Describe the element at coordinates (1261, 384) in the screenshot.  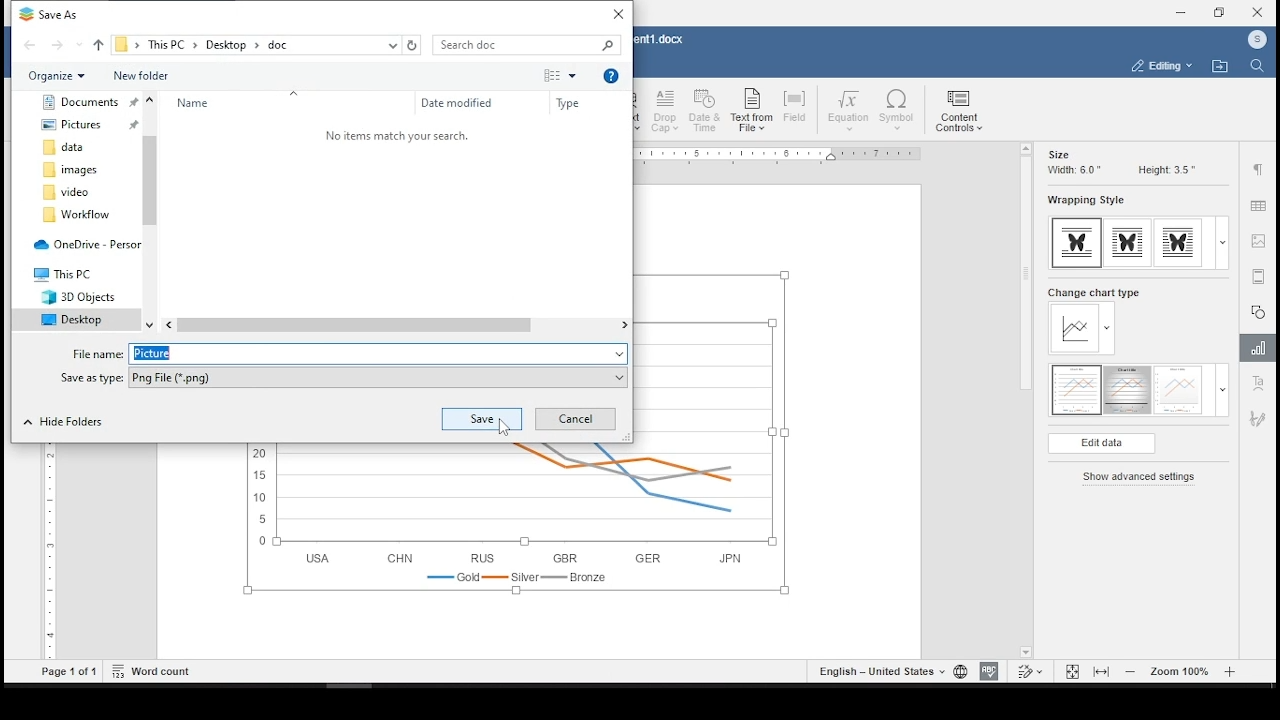
I see `text art settings` at that location.